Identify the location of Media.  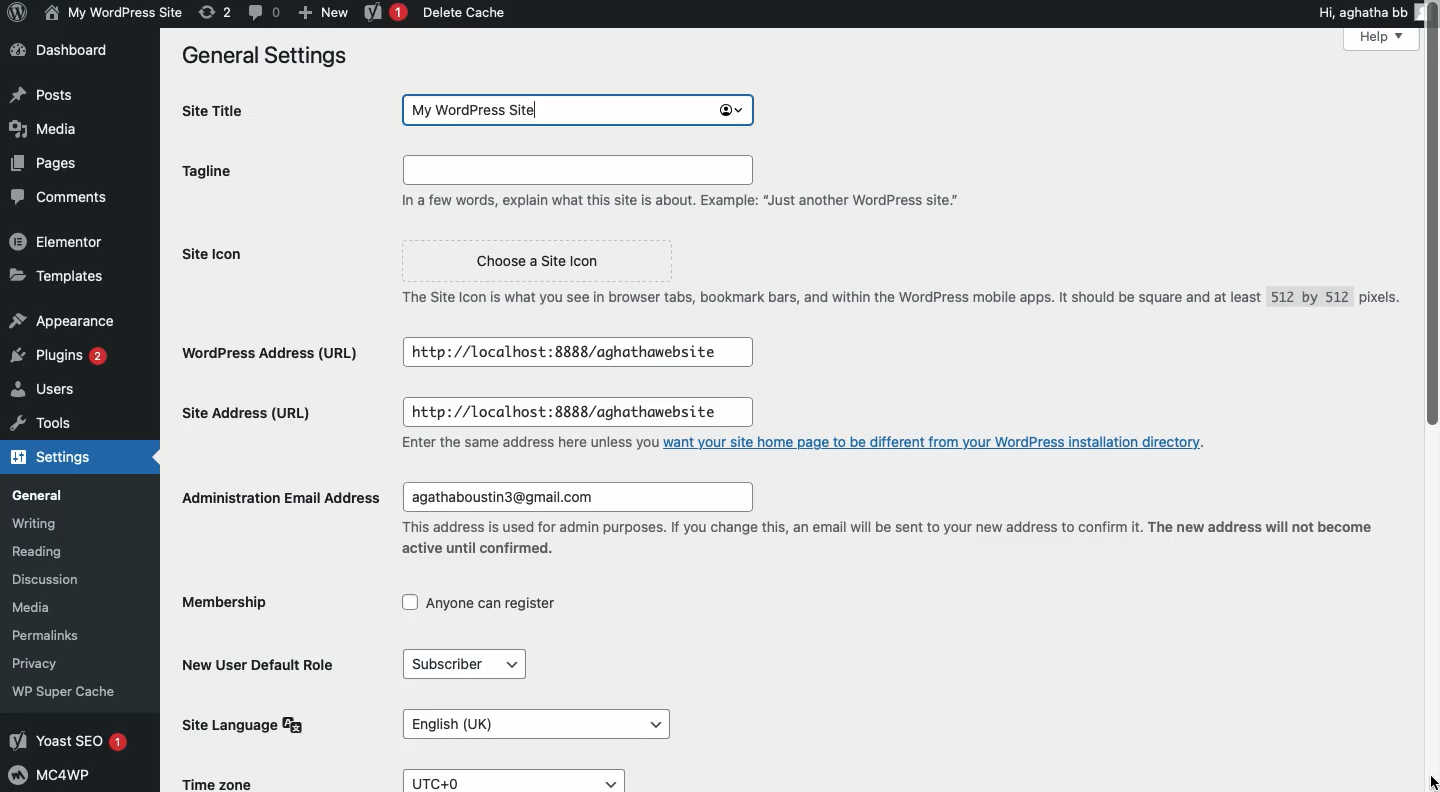
(34, 610).